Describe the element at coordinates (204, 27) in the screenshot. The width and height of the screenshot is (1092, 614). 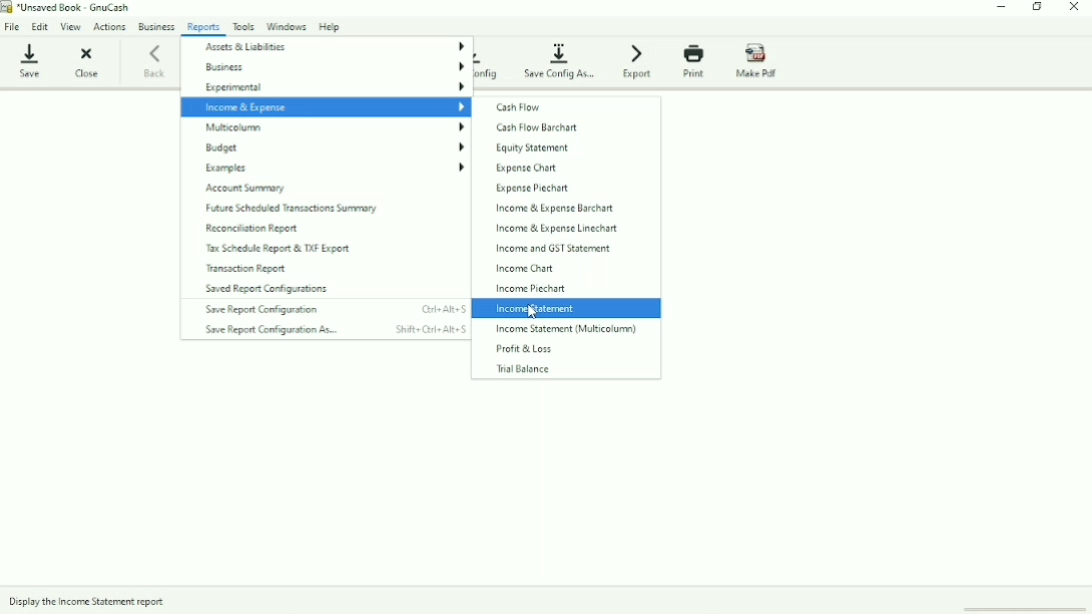
I see `Reports` at that location.